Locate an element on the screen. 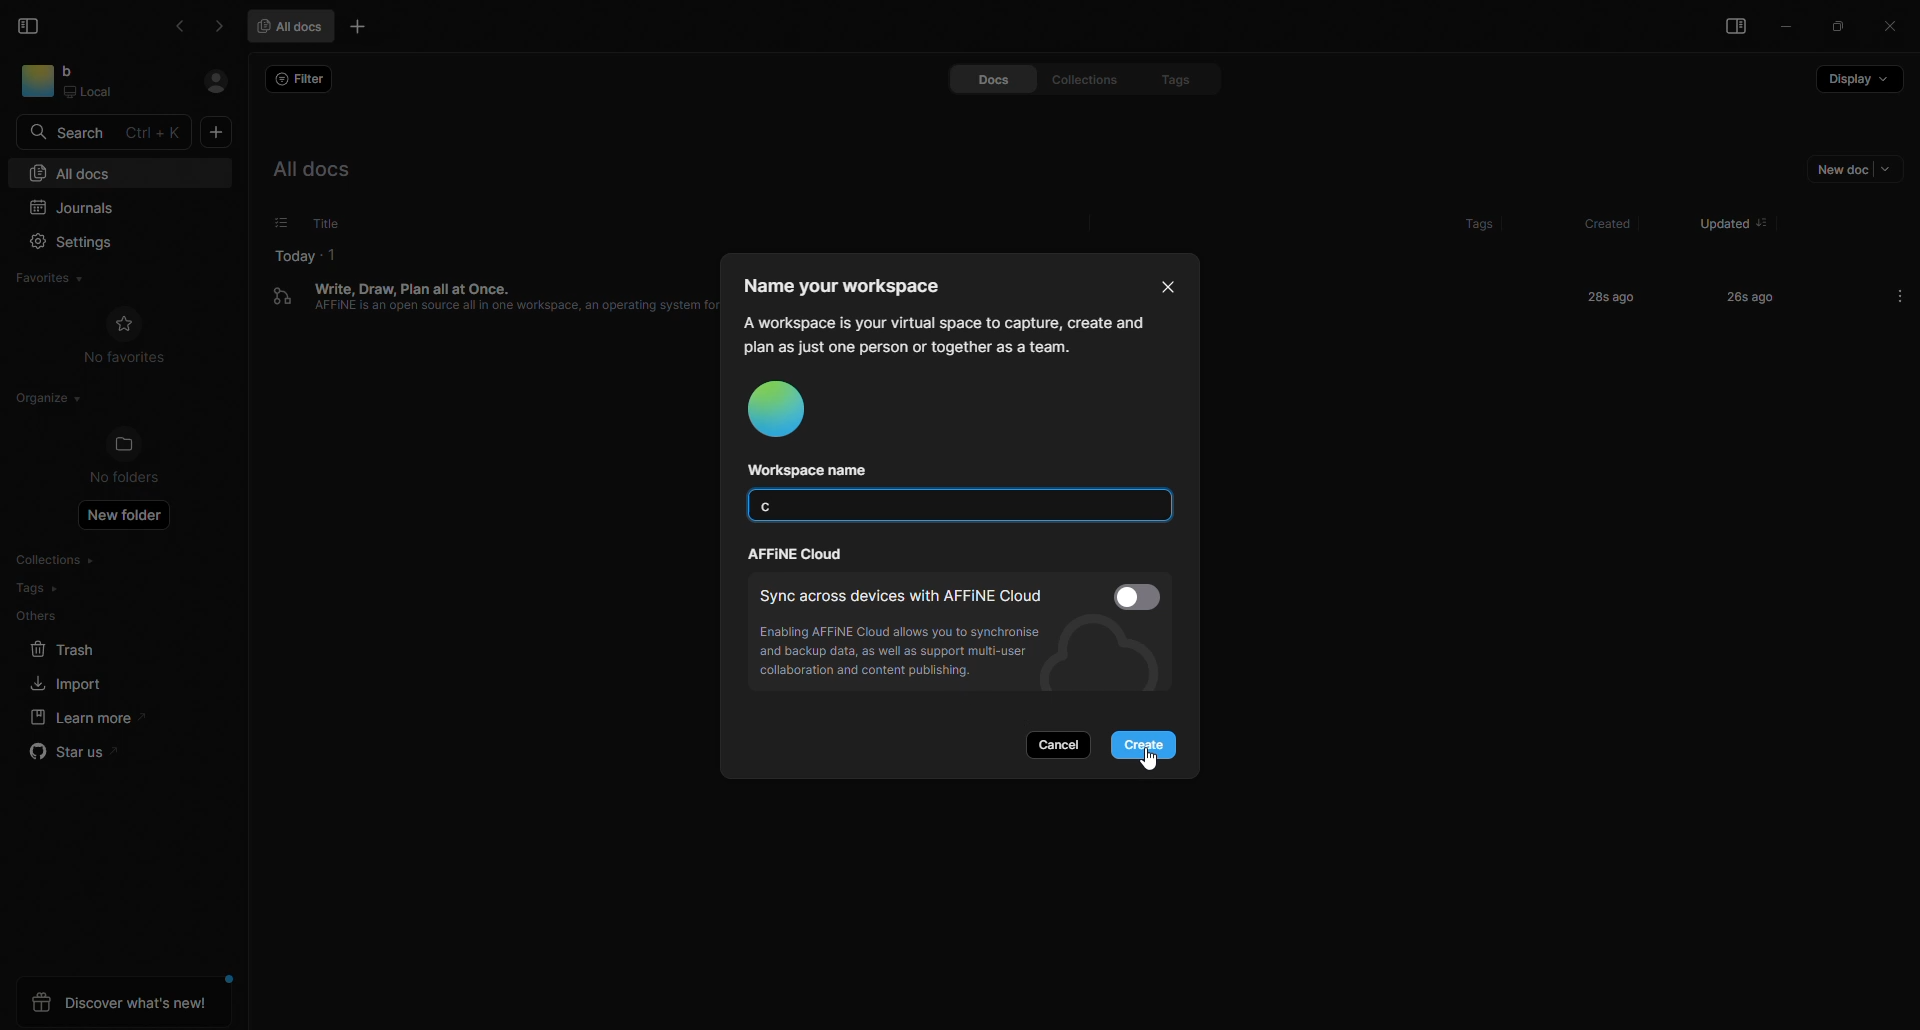 The height and width of the screenshot is (1030, 1920). collapse sidebar is located at coordinates (31, 25).